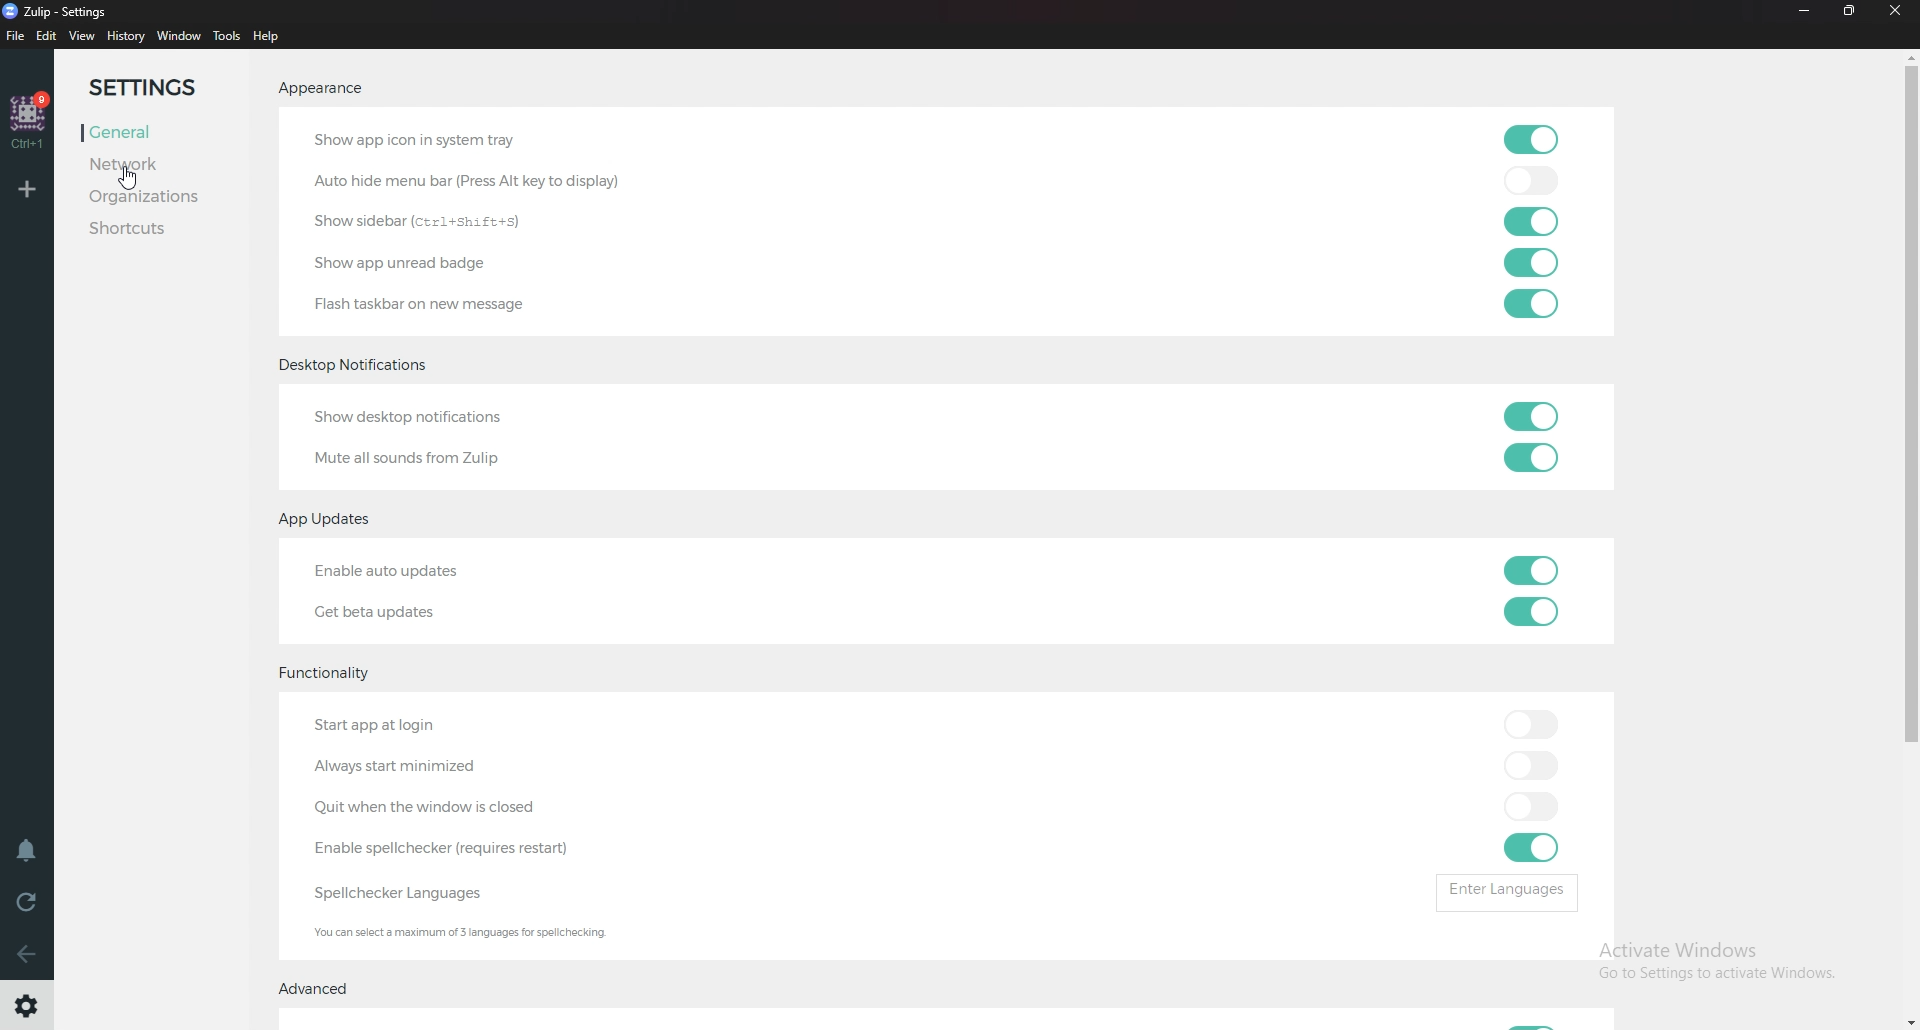 The height and width of the screenshot is (1030, 1920). What do you see at coordinates (1527, 419) in the screenshot?
I see `toggle` at bounding box center [1527, 419].